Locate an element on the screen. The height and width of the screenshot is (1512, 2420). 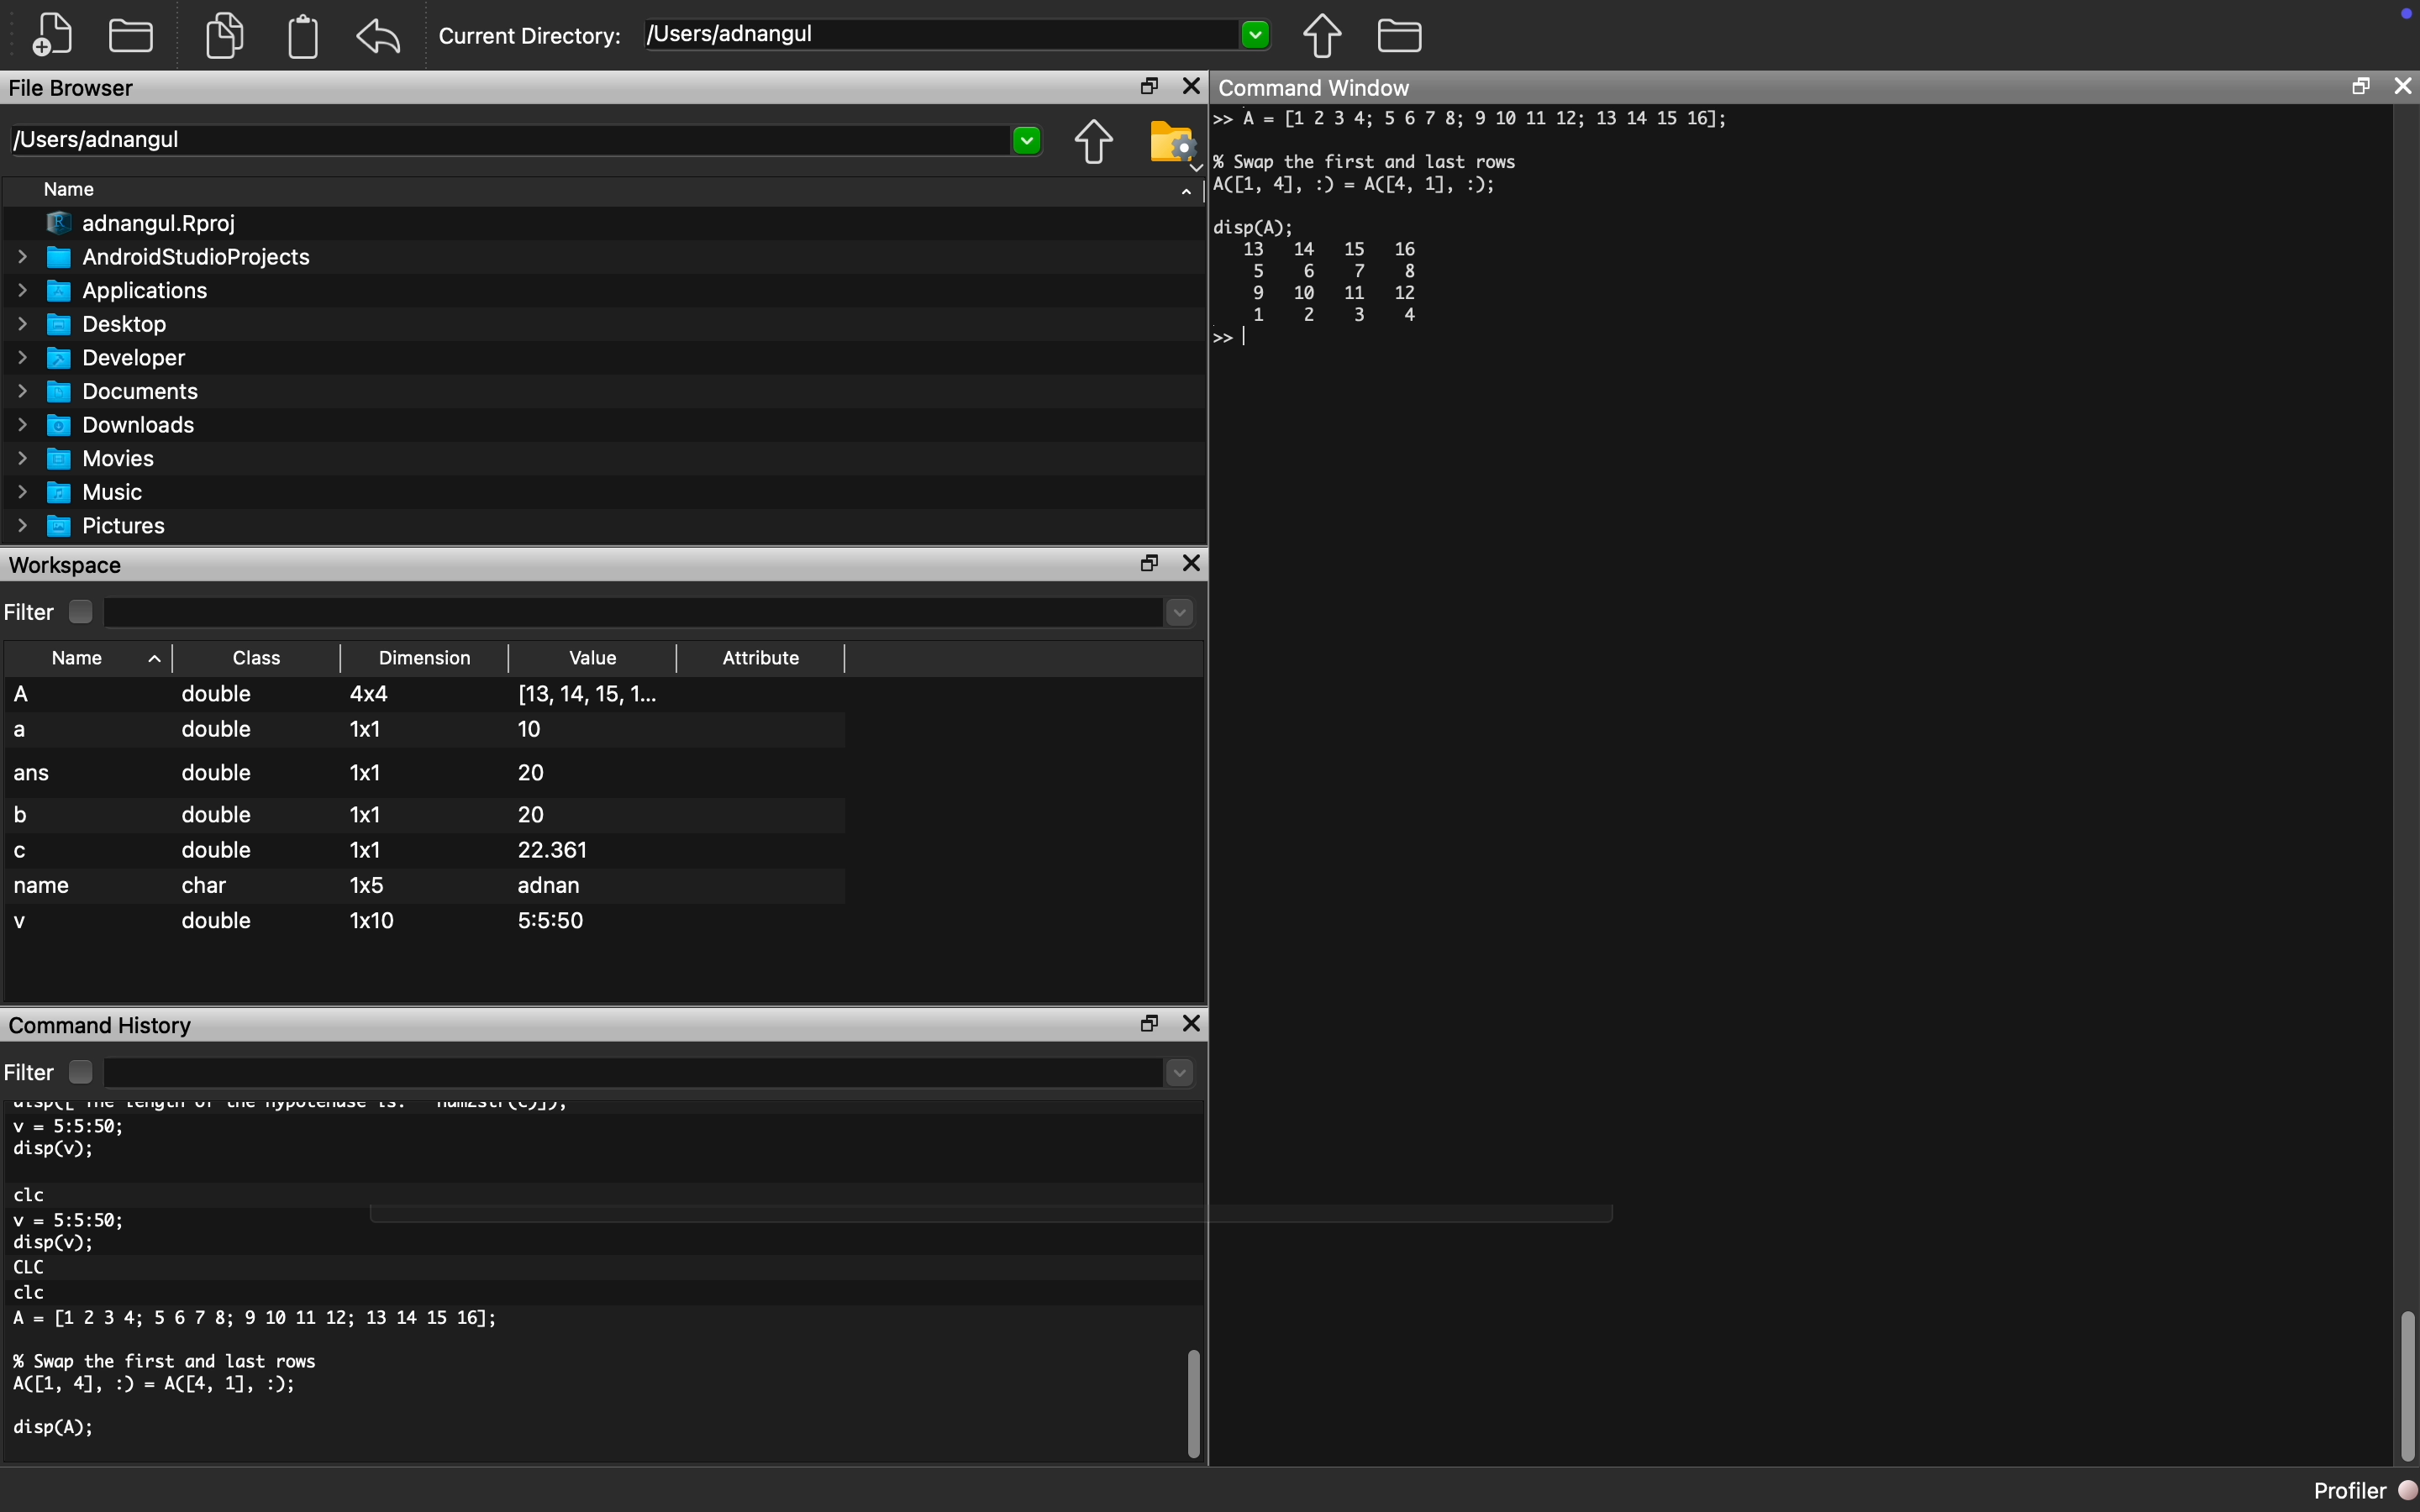
> [B Applications is located at coordinates (113, 291).